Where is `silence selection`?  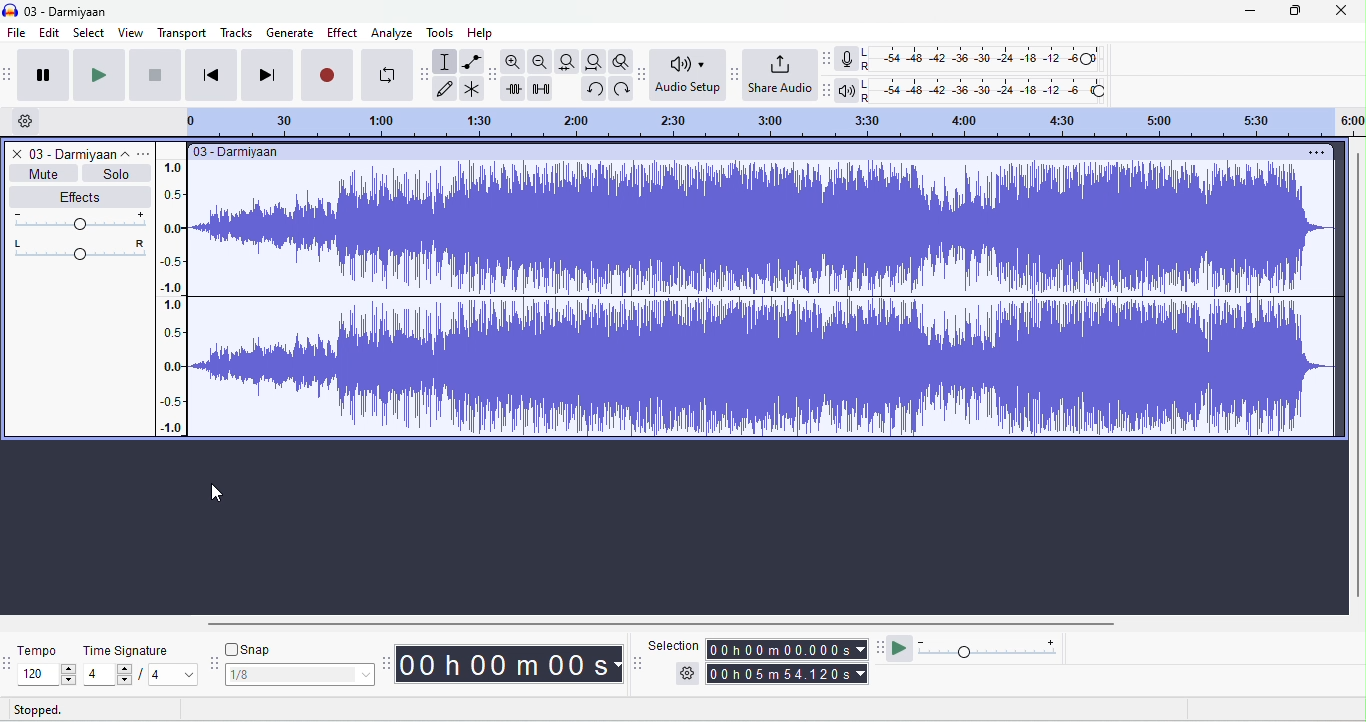
silence selection is located at coordinates (541, 88).